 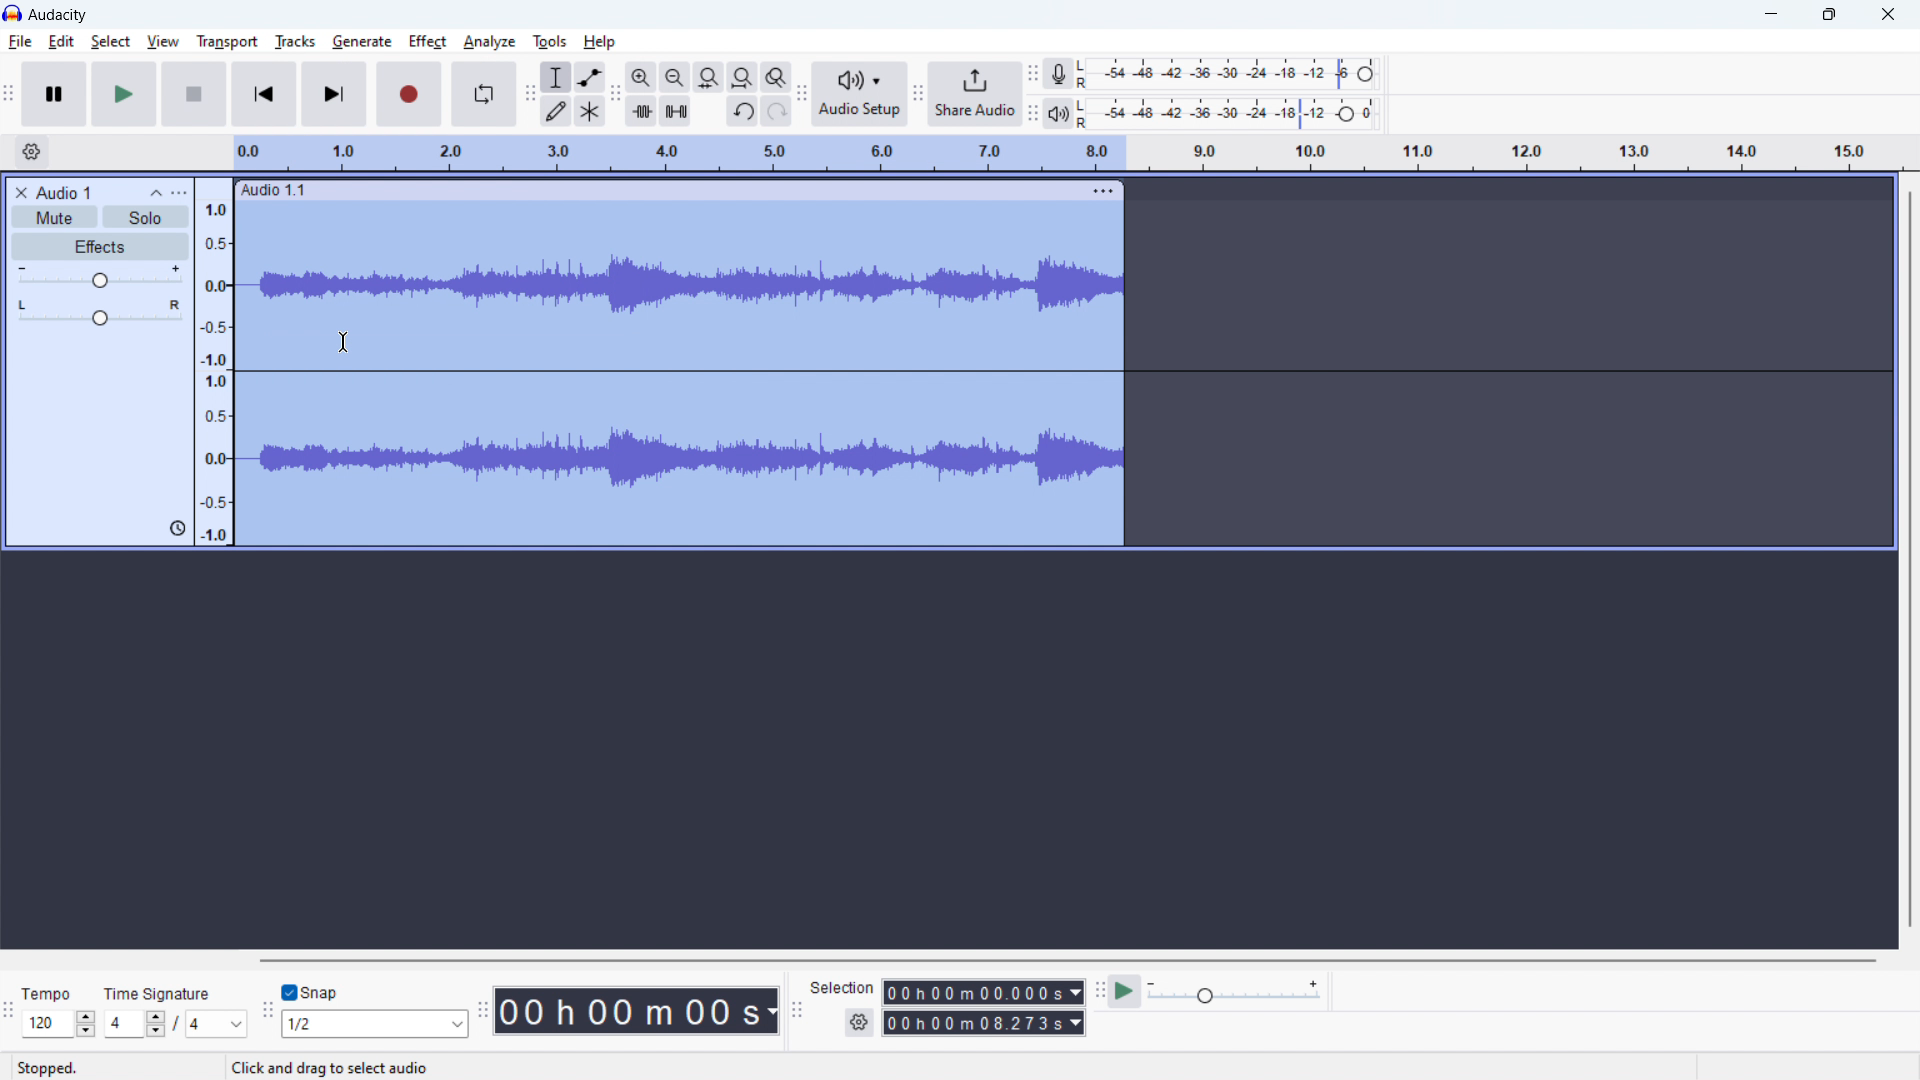 What do you see at coordinates (1064, 154) in the screenshot?
I see `timeline` at bounding box center [1064, 154].